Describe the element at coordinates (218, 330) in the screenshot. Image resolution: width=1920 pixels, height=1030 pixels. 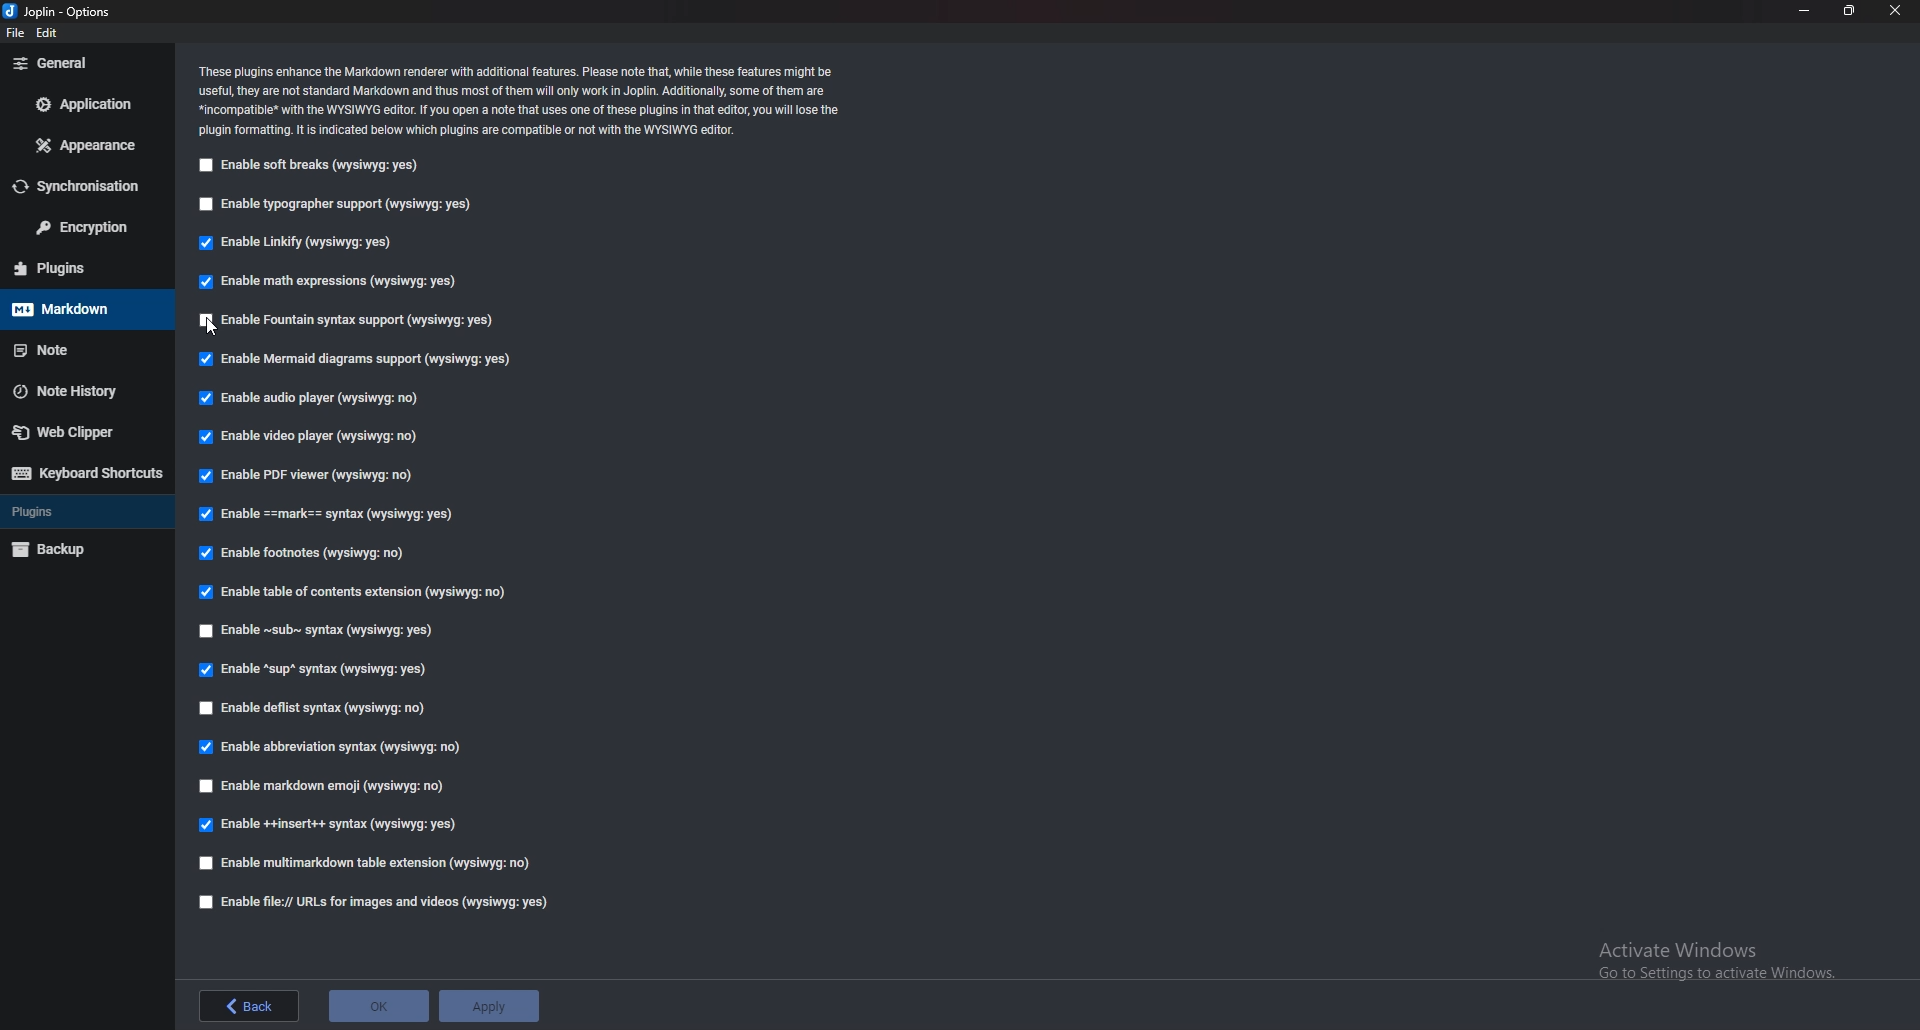
I see `cursor` at that location.